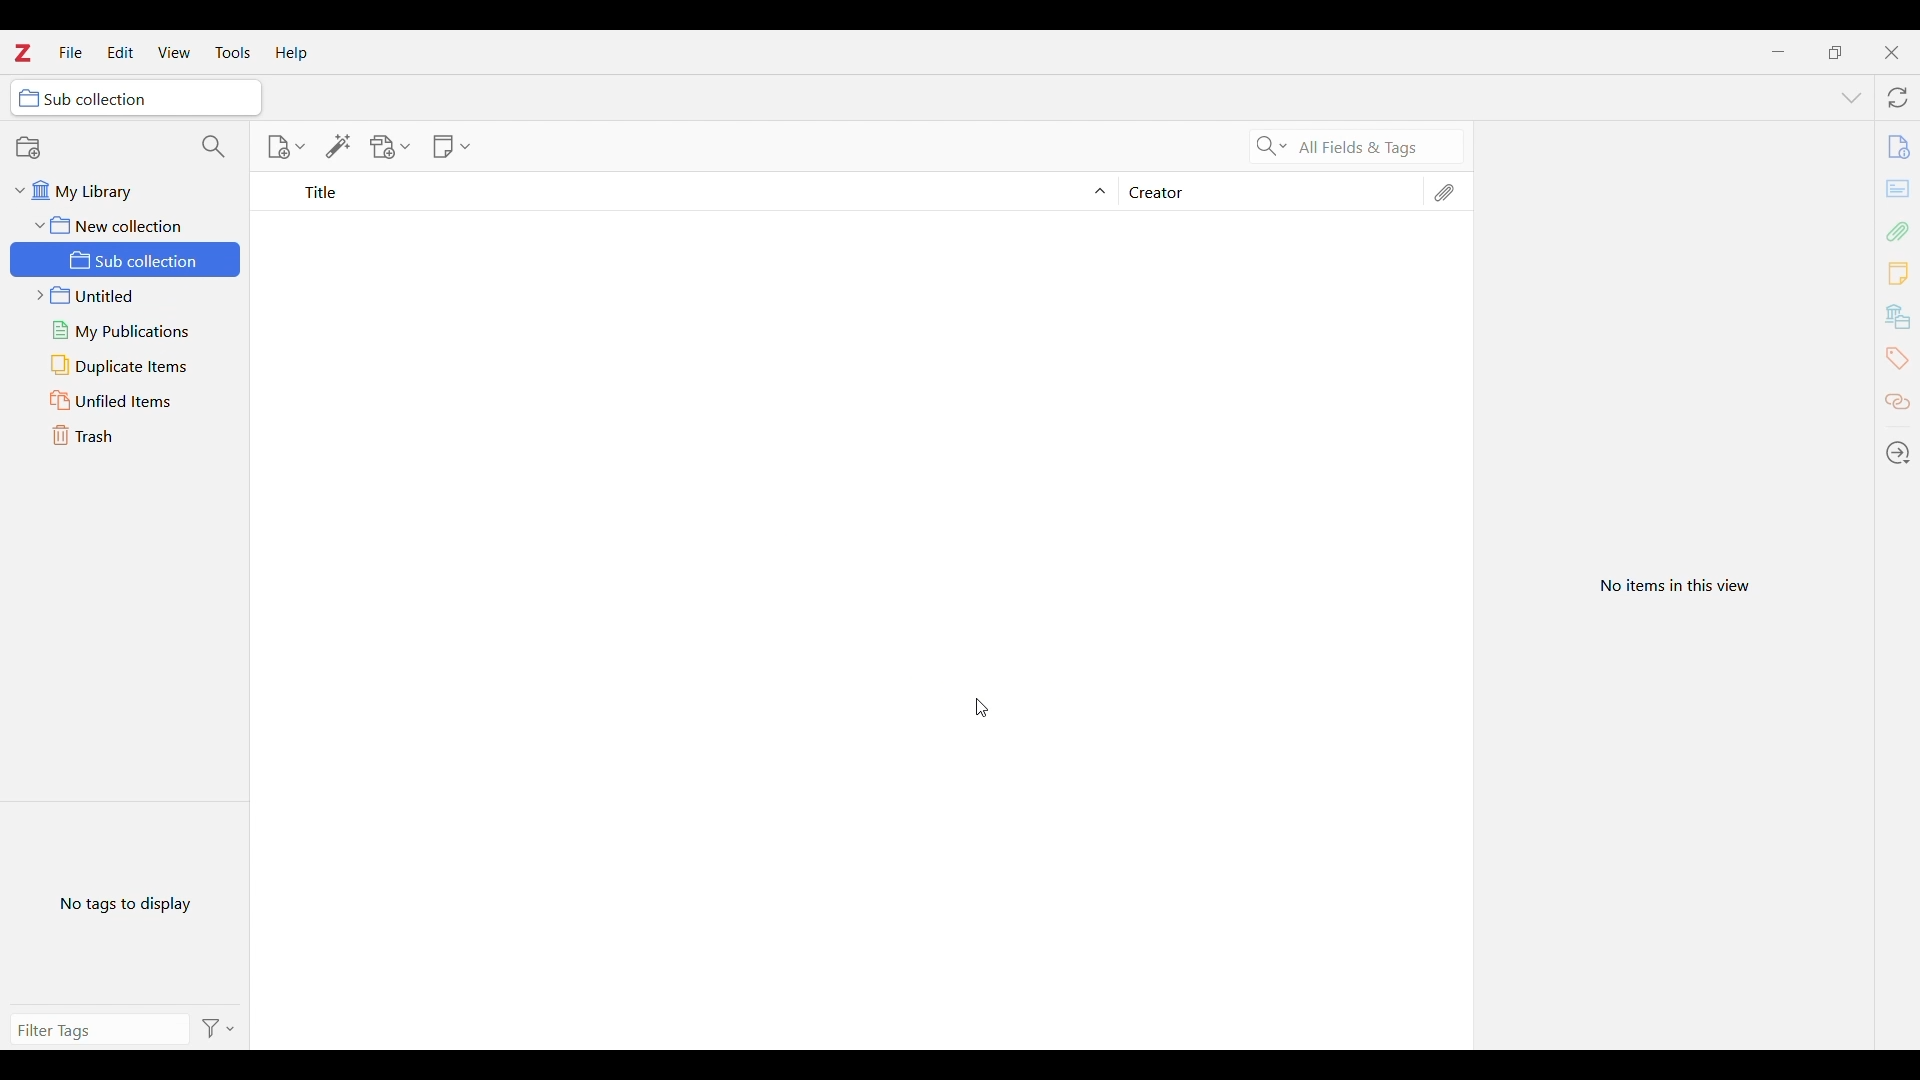 Image resolution: width=1920 pixels, height=1080 pixels. What do you see at coordinates (135, 98) in the screenshot?
I see `Current collection` at bounding box center [135, 98].